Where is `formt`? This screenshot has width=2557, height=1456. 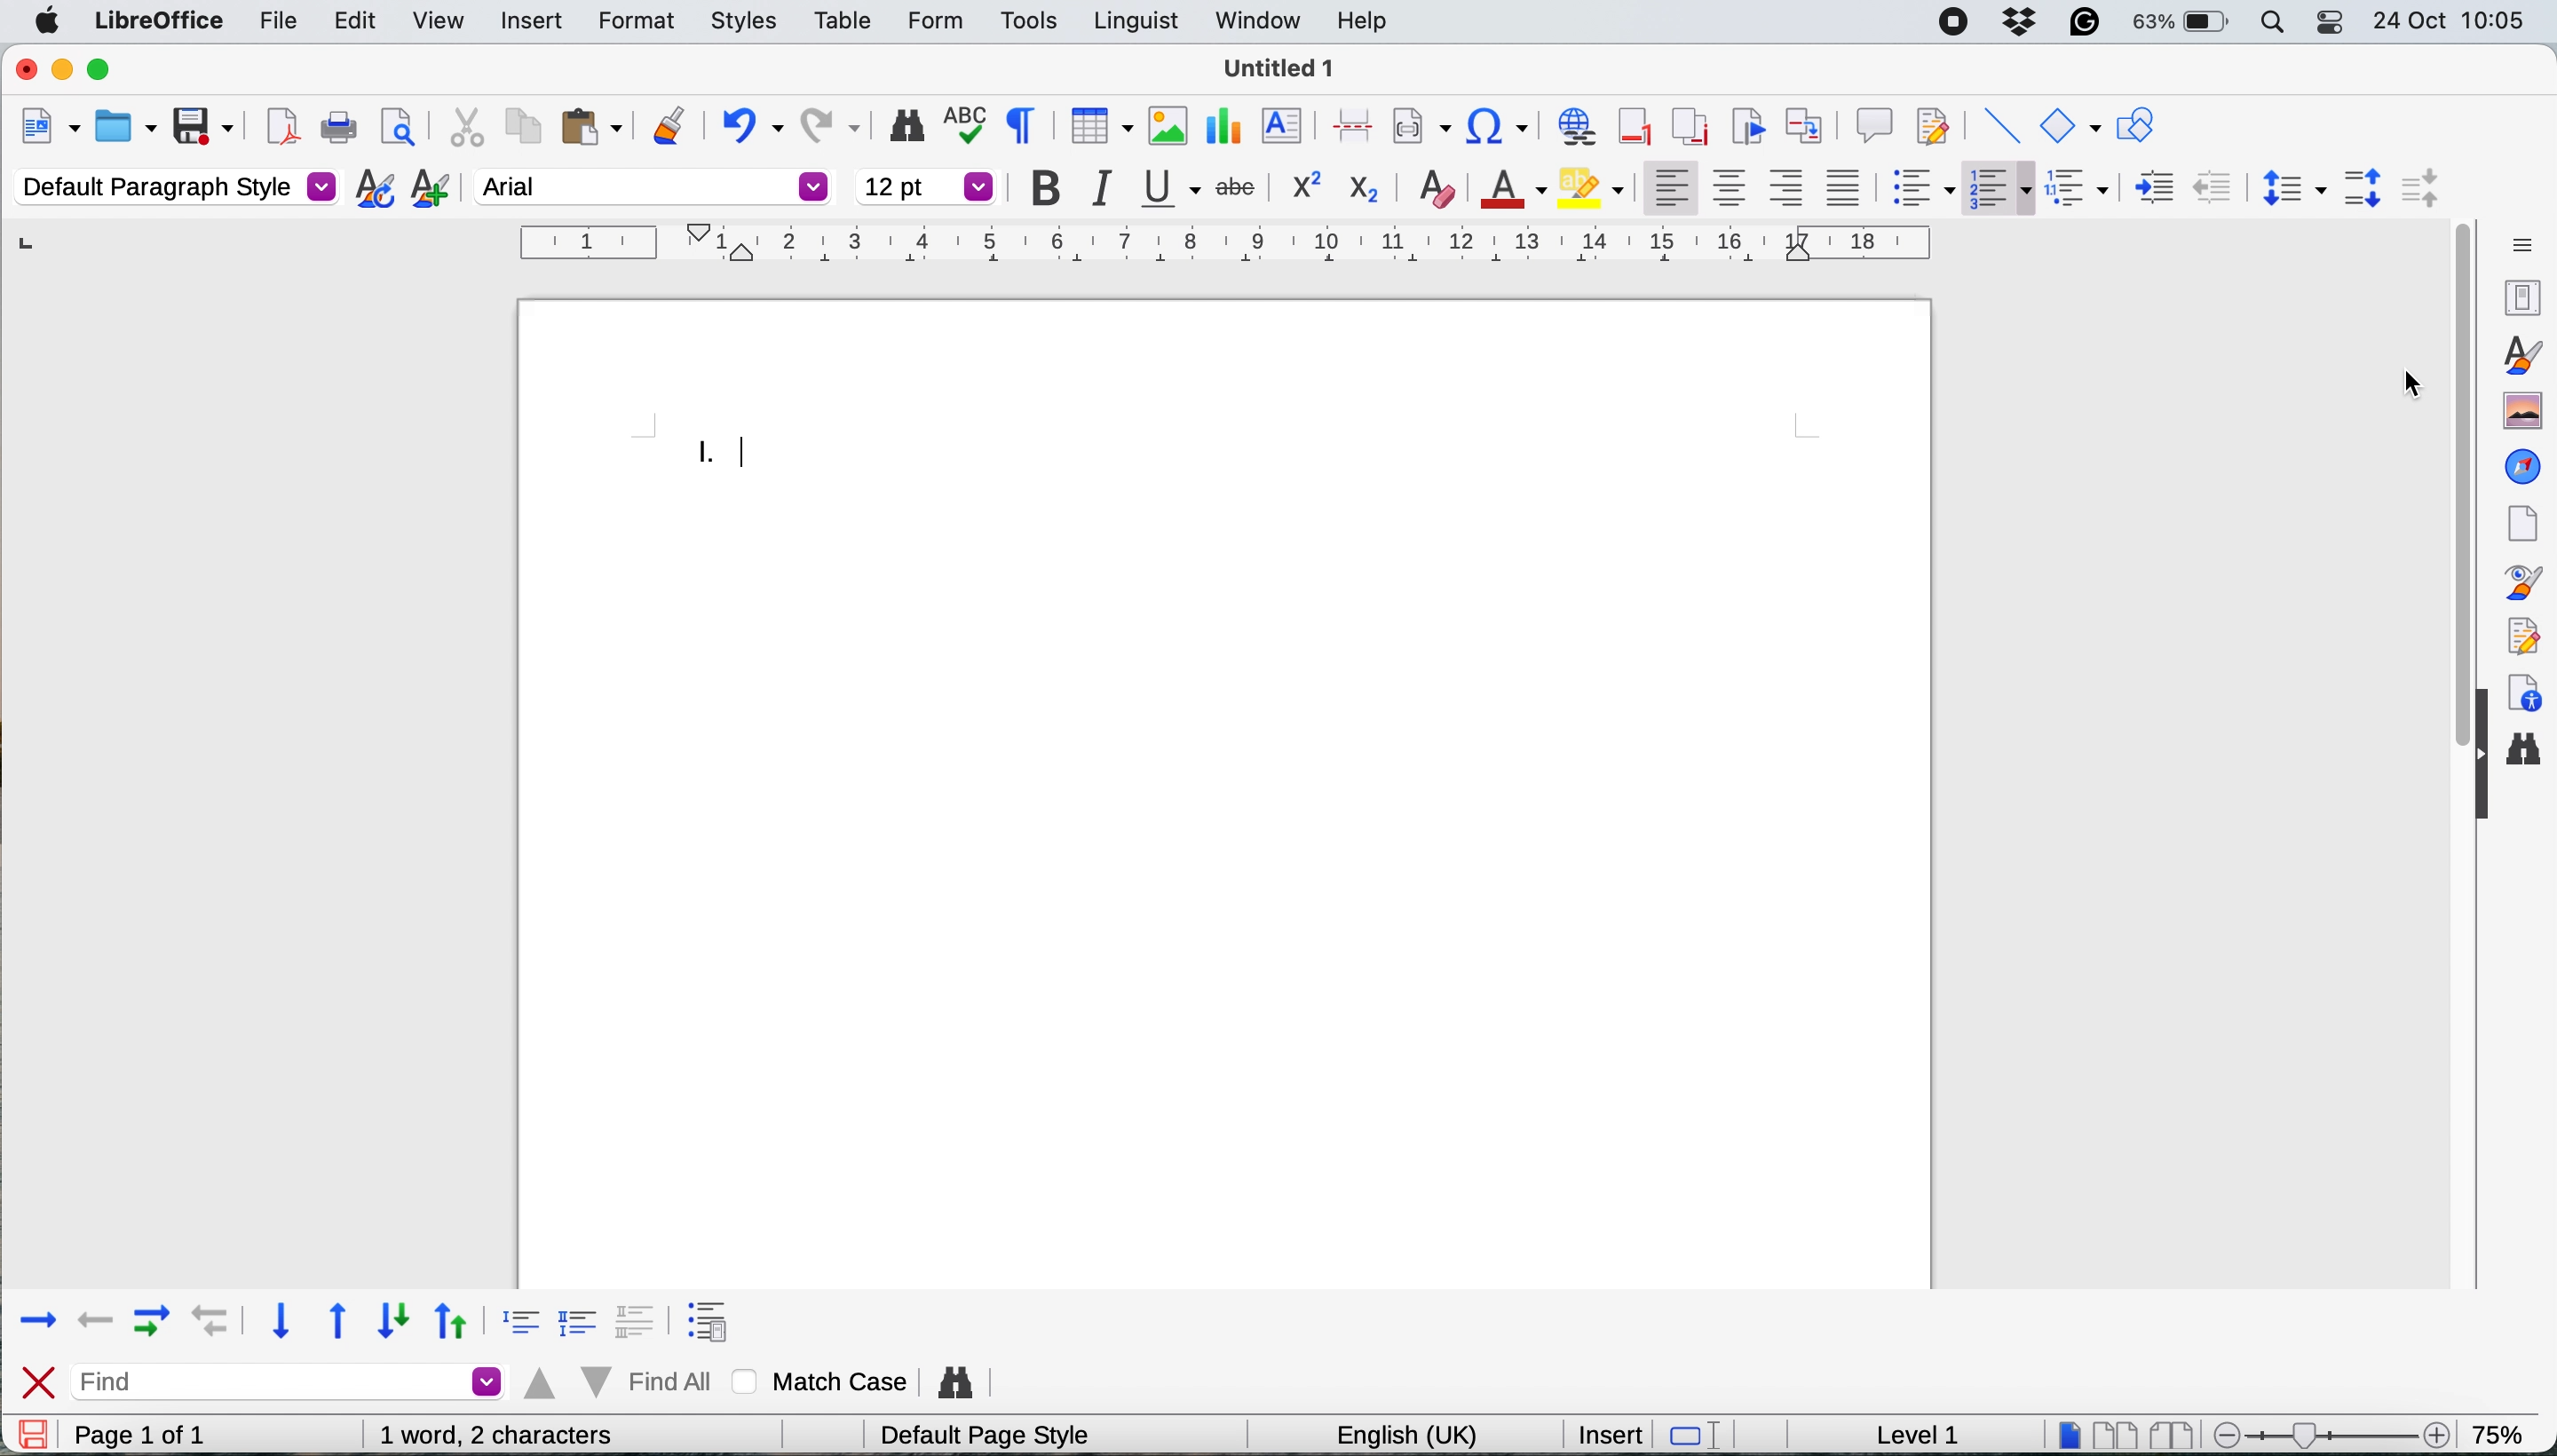
formt is located at coordinates (632, 23).